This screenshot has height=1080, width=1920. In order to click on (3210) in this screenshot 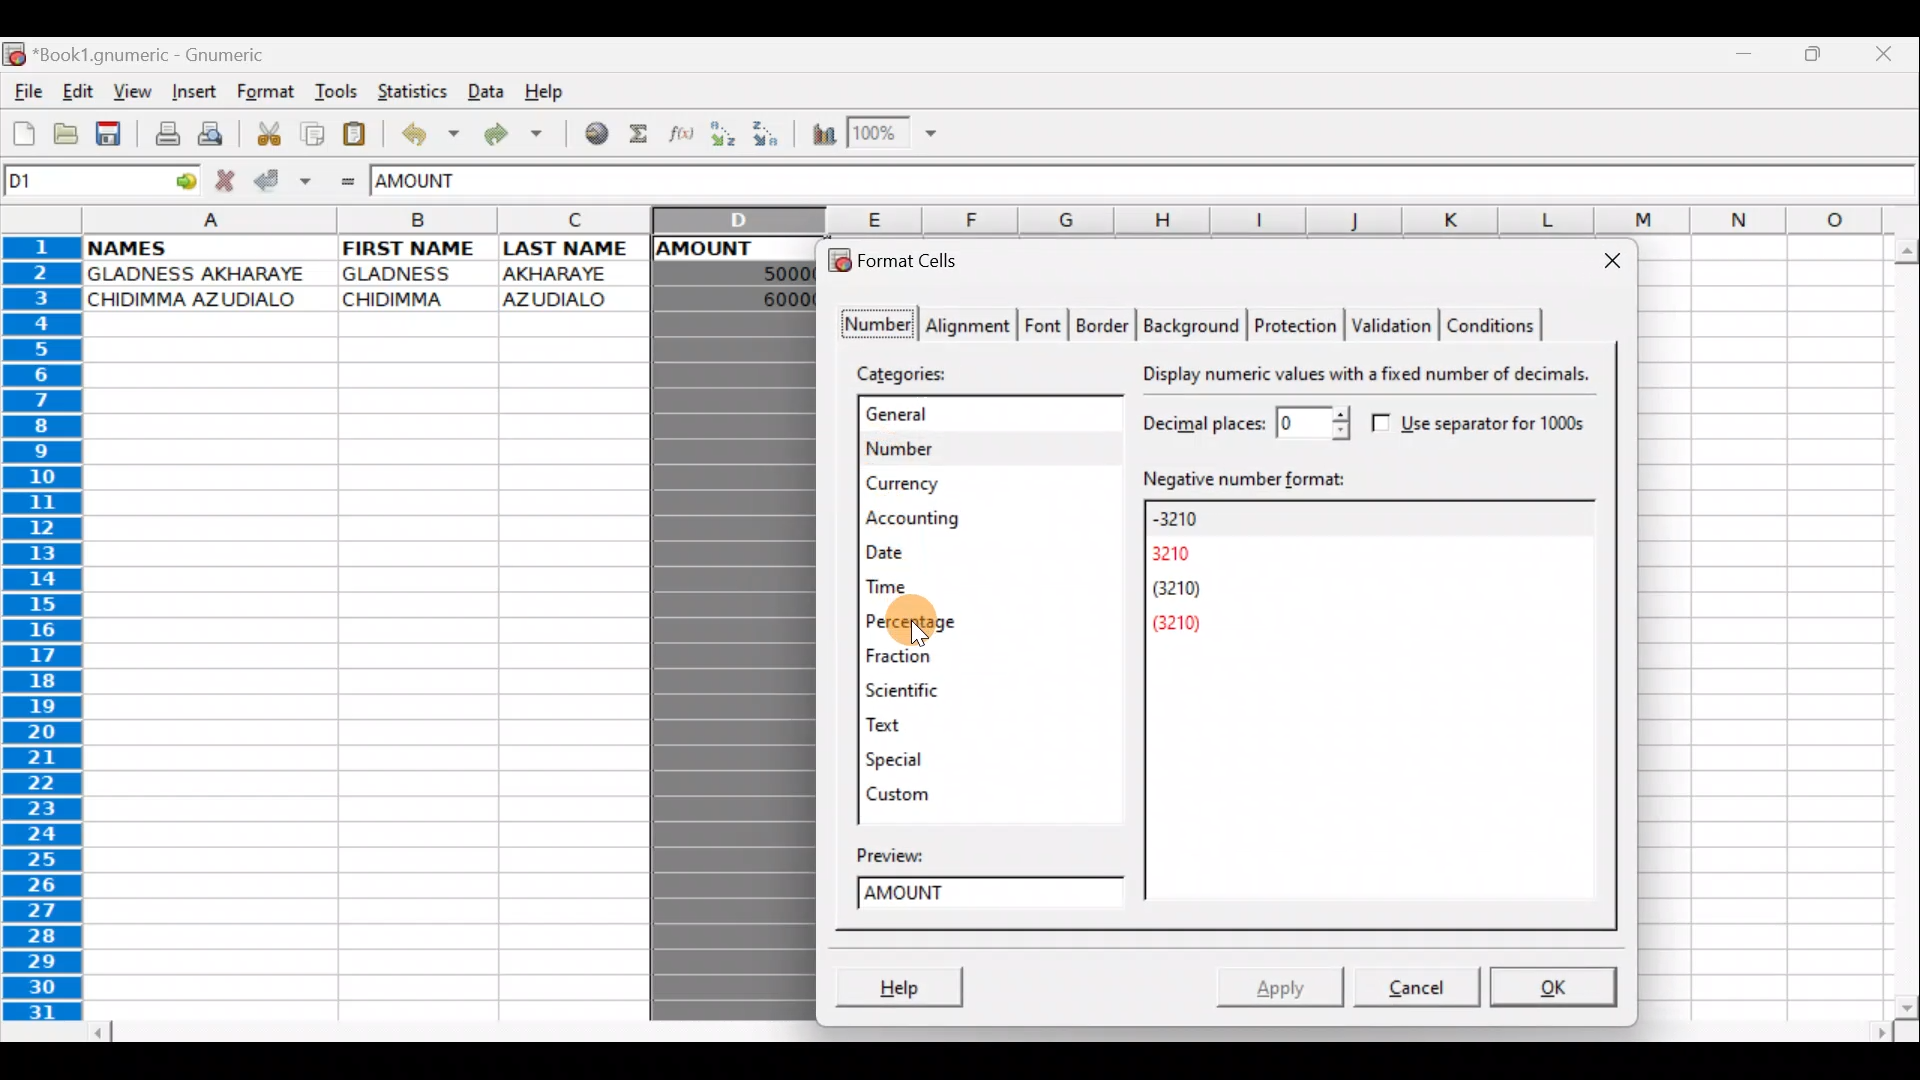, I will do `click(1183, 592)`.